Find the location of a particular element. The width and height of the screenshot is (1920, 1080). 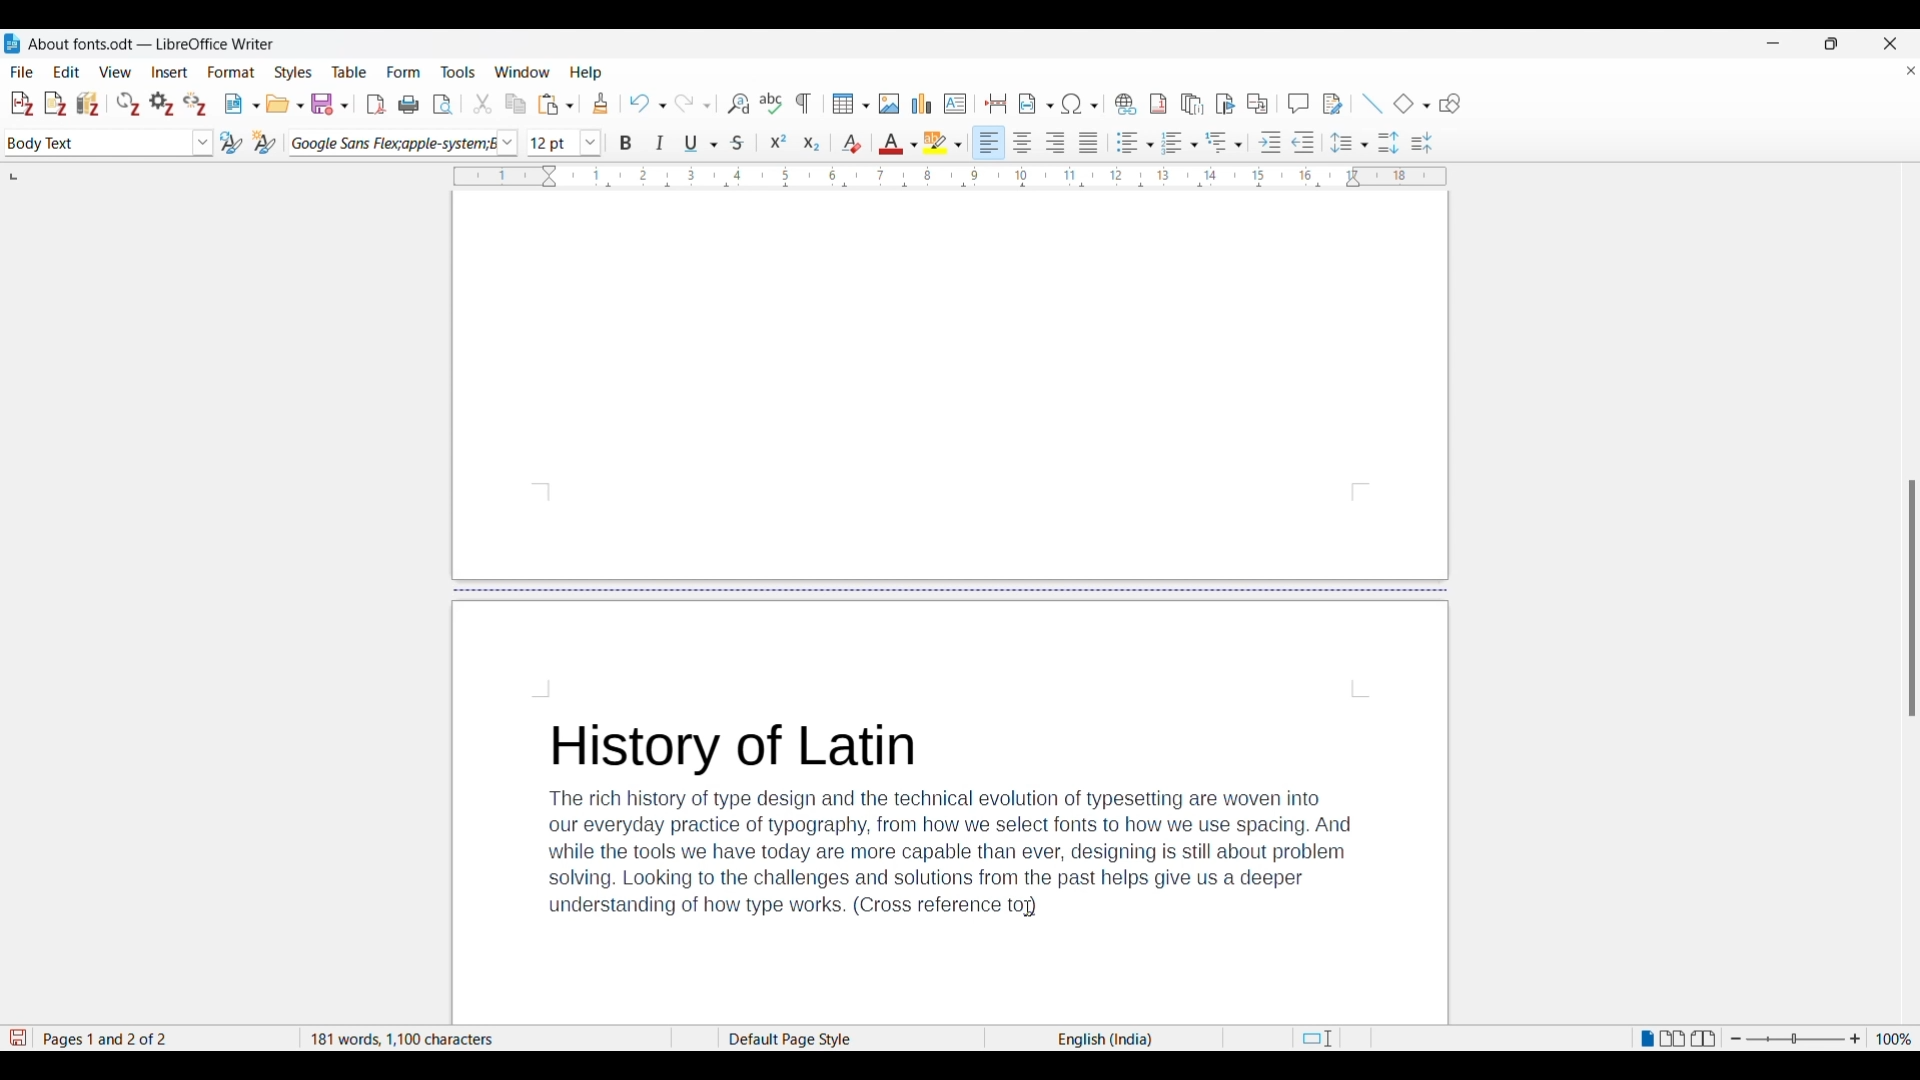

Clone formatting is located at coordinates (601, 103).